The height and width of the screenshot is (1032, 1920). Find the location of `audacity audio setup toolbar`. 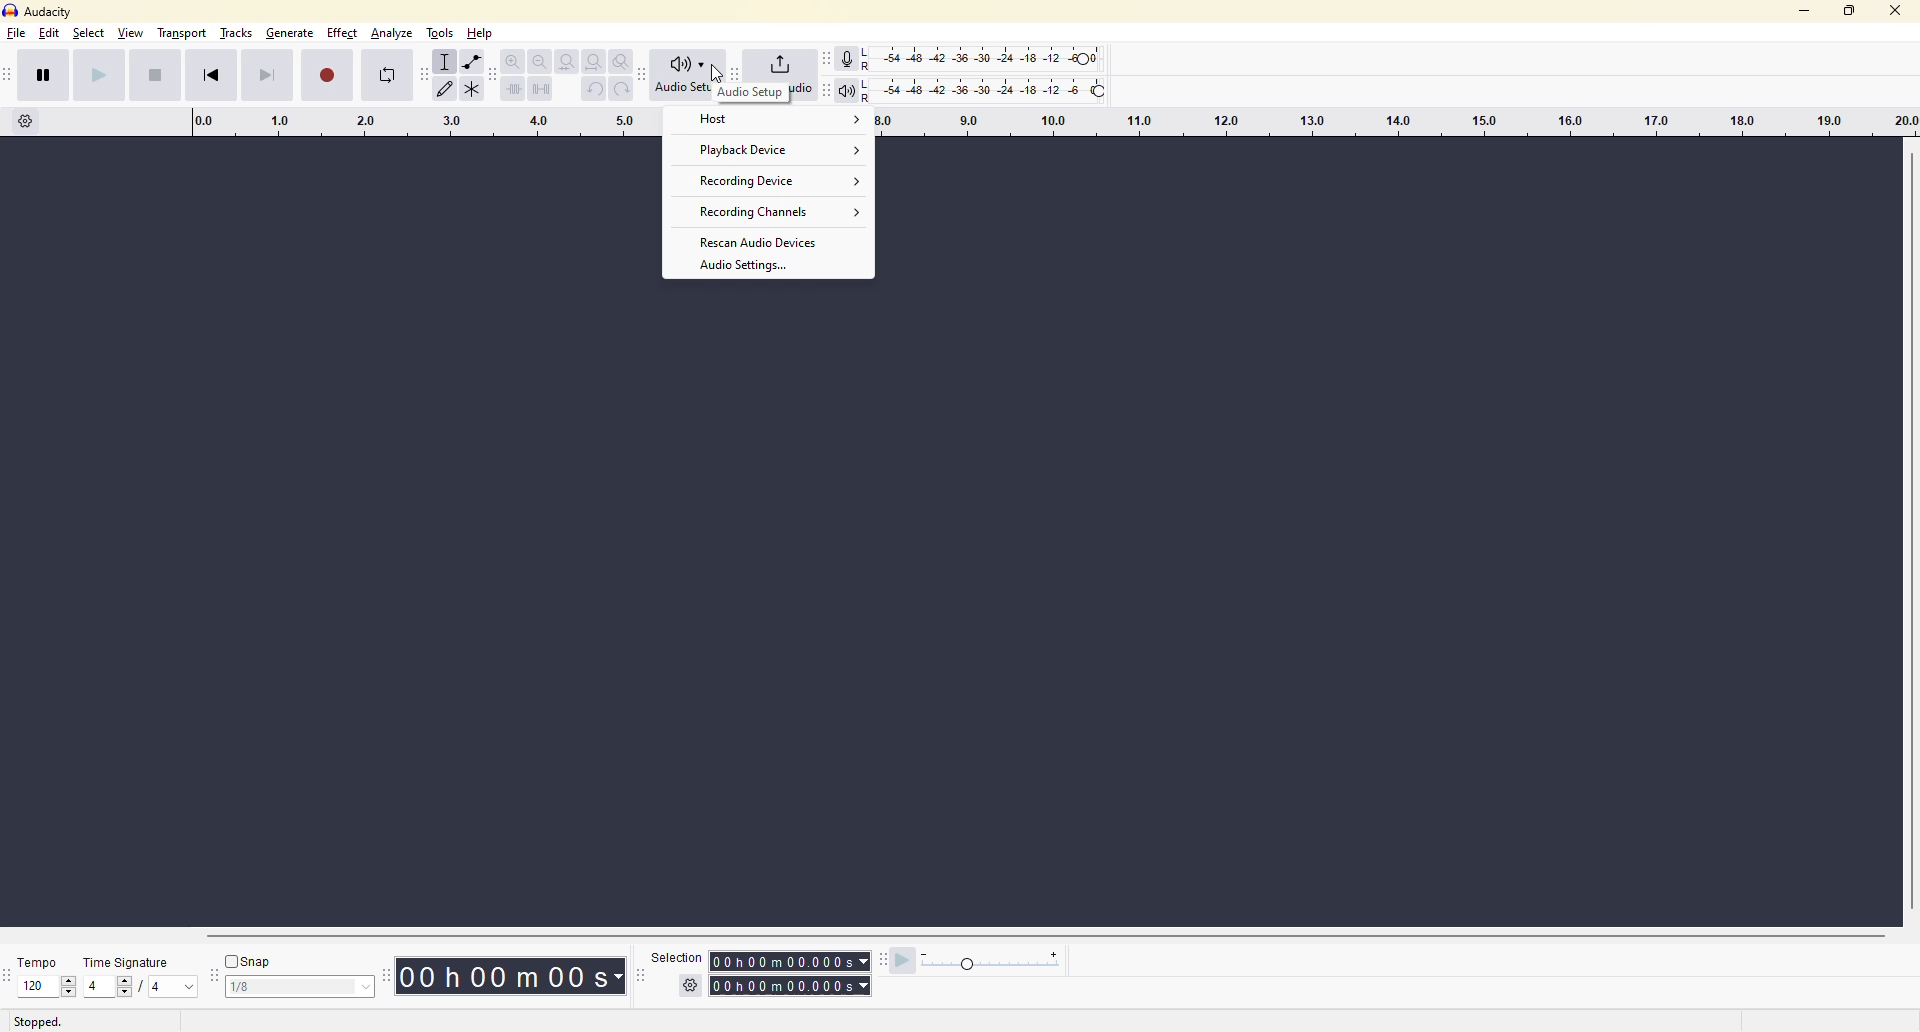

audacity audio setup toolbar is located at coordinates (641, 73).